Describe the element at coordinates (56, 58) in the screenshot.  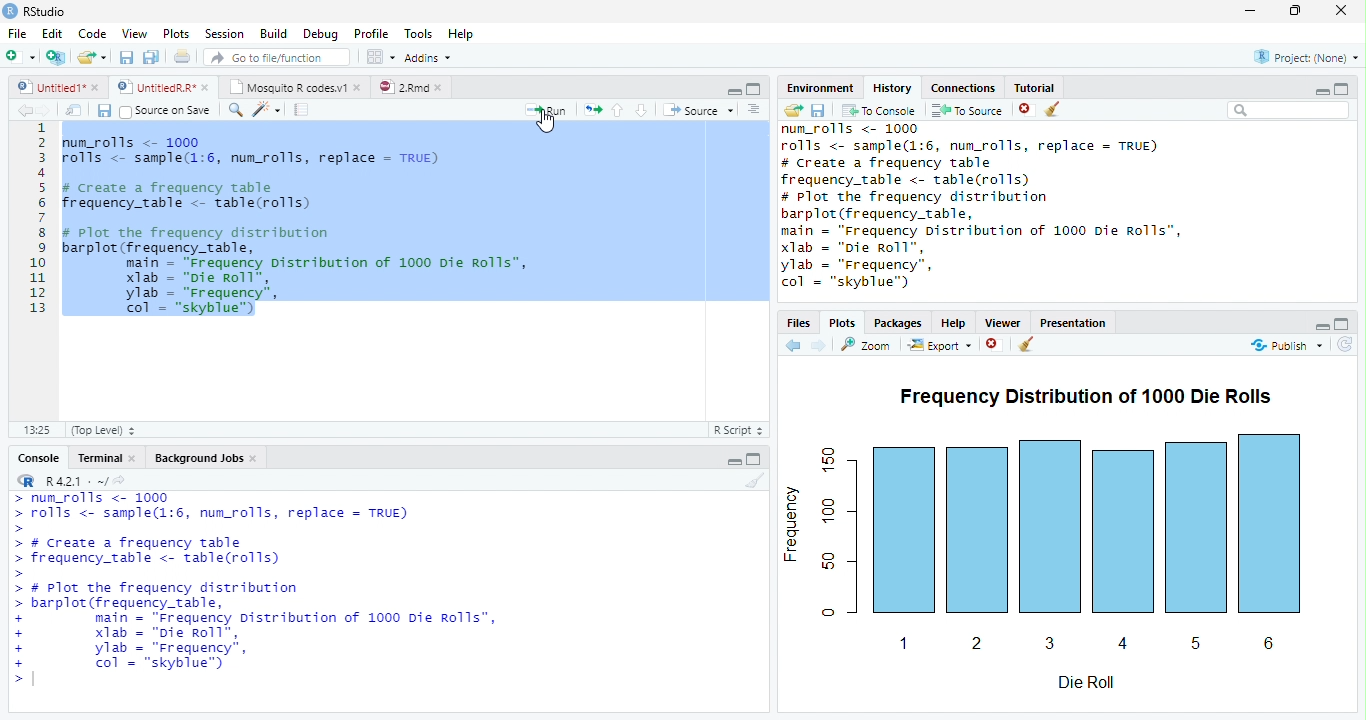
I see `Create Project` at that location.